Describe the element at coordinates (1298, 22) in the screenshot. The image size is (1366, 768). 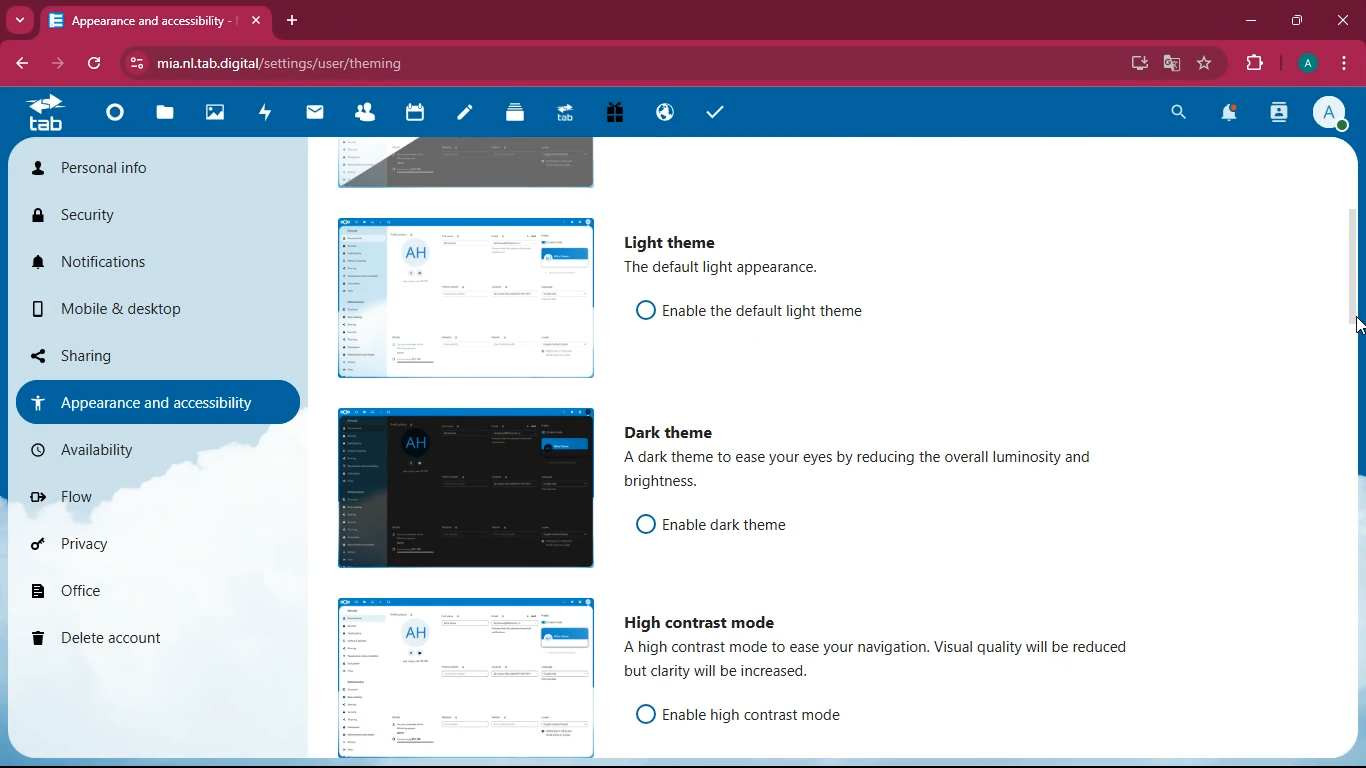
I see `maximize` at that location.